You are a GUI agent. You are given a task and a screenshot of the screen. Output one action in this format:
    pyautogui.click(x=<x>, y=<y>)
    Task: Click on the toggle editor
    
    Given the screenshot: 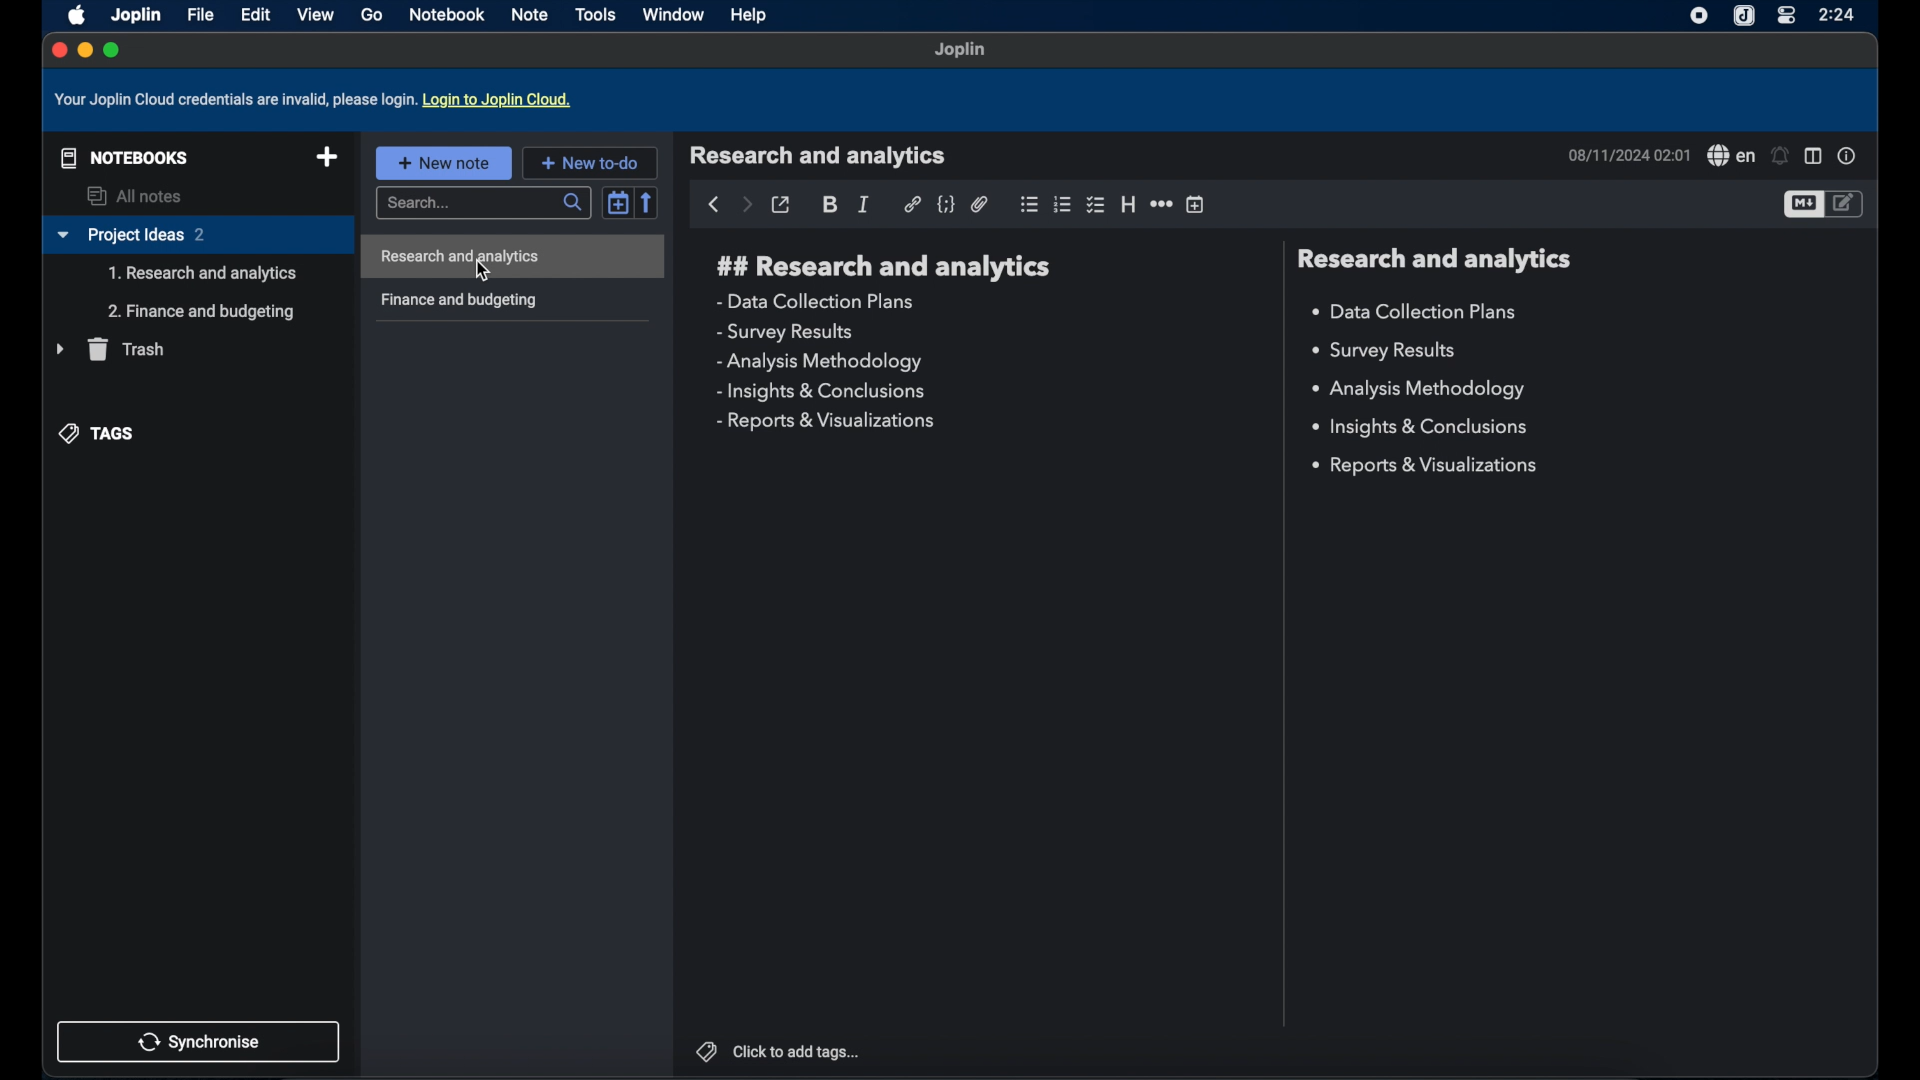 What is the action you would take?
    pyautogui.click(x=1847, y=203)
    